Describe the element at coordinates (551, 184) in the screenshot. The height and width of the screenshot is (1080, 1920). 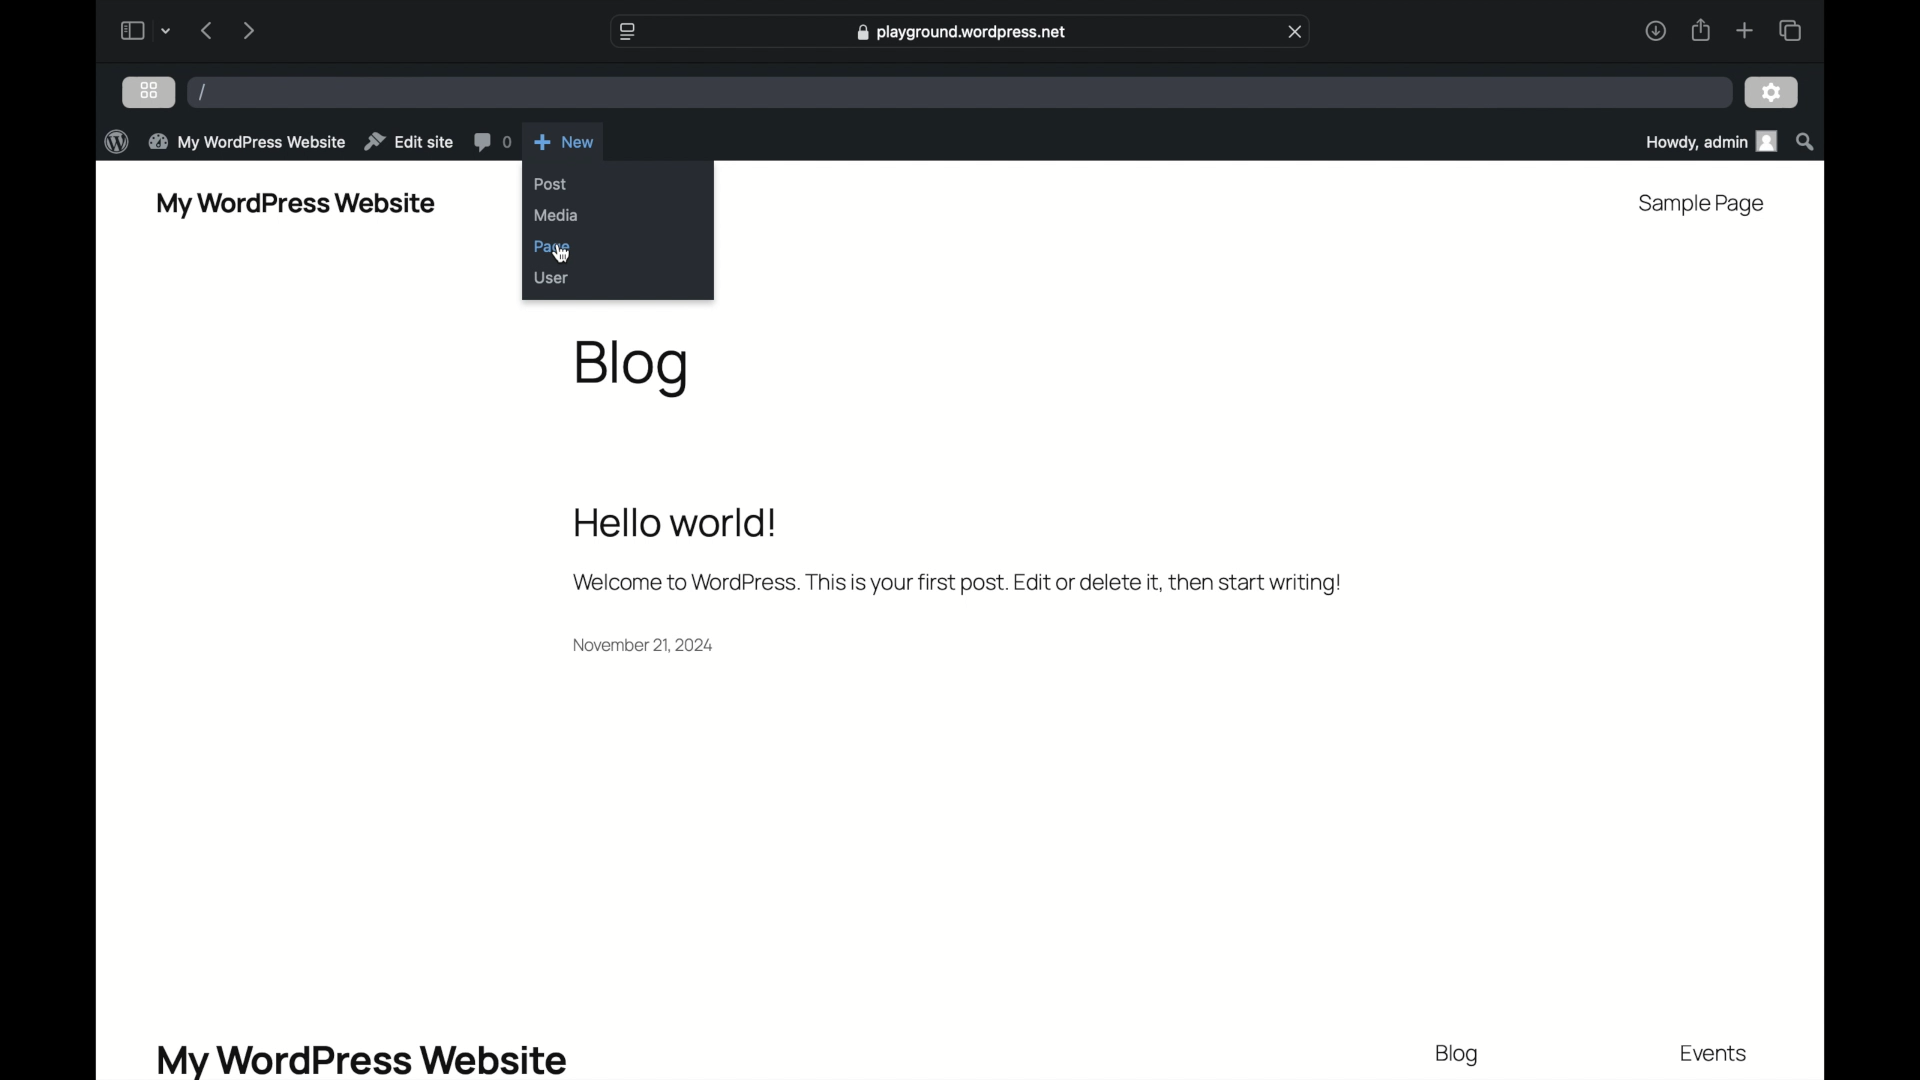
I see `post` at that location.